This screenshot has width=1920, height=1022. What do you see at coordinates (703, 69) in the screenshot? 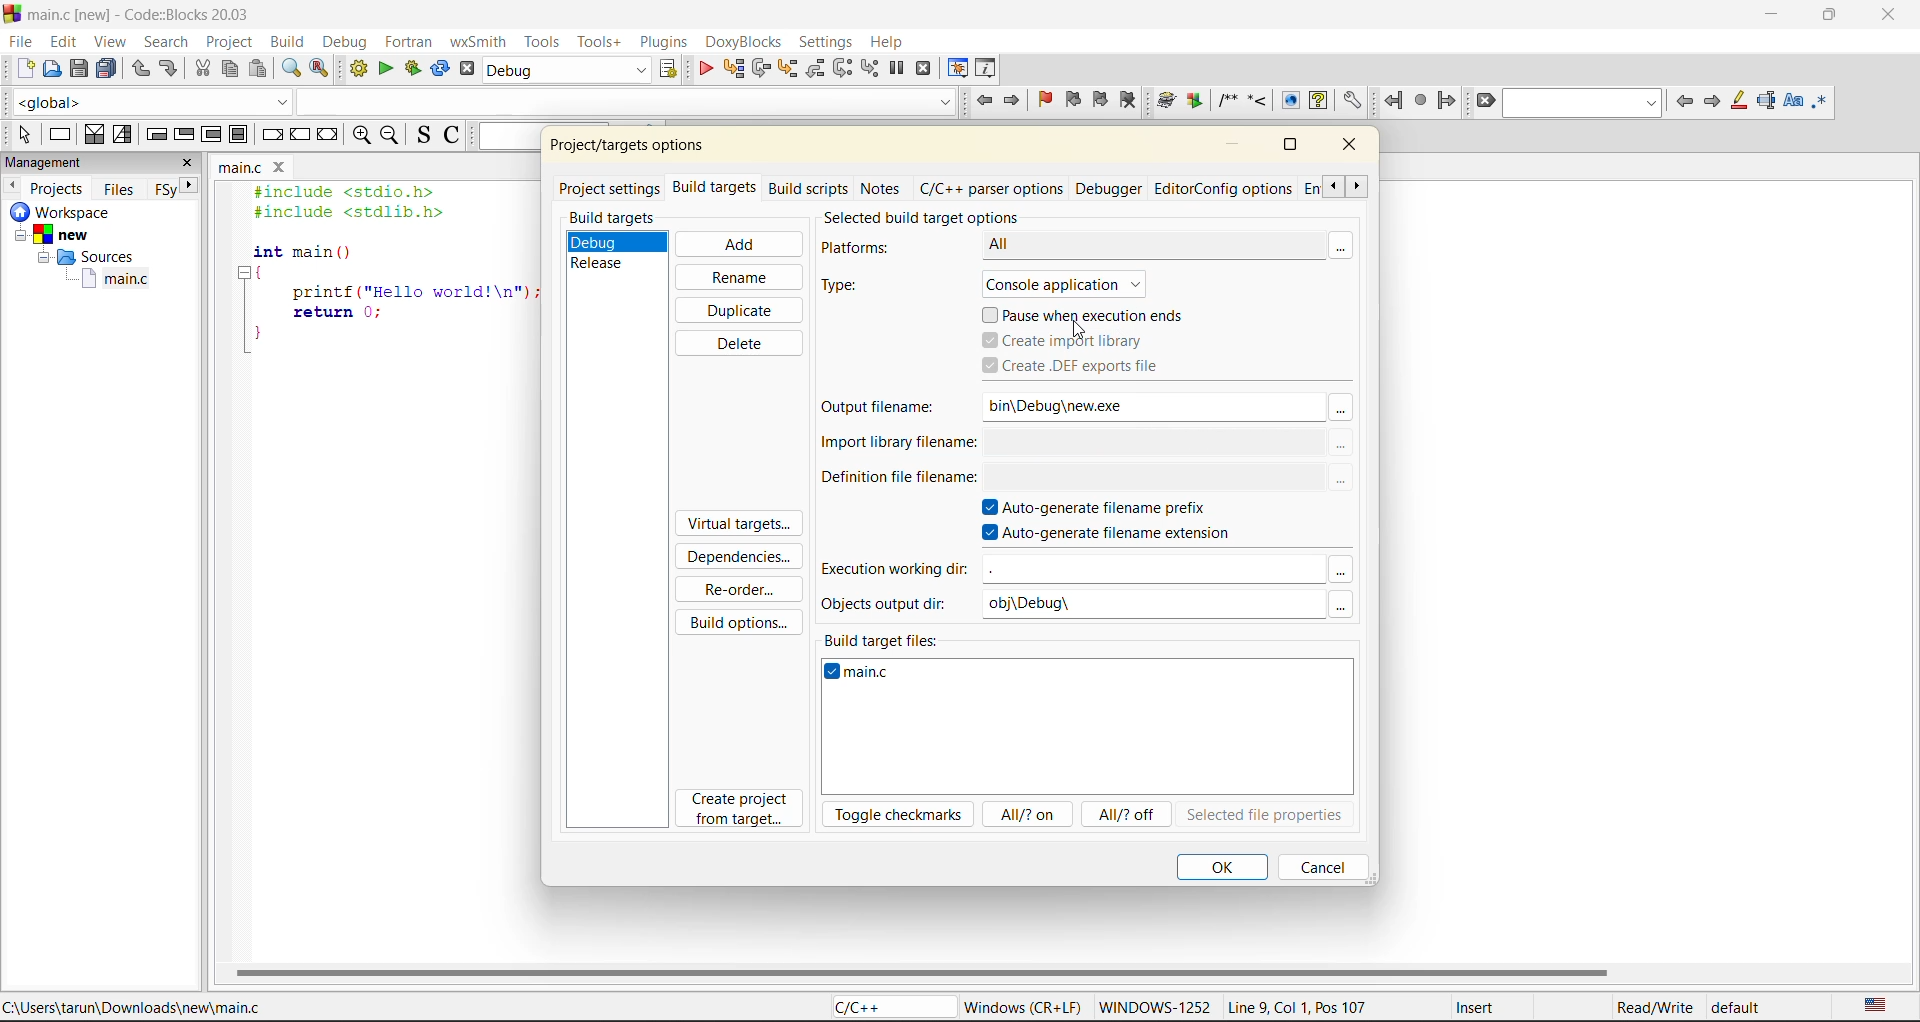
I see `debug` at bounding box center [703, 69].